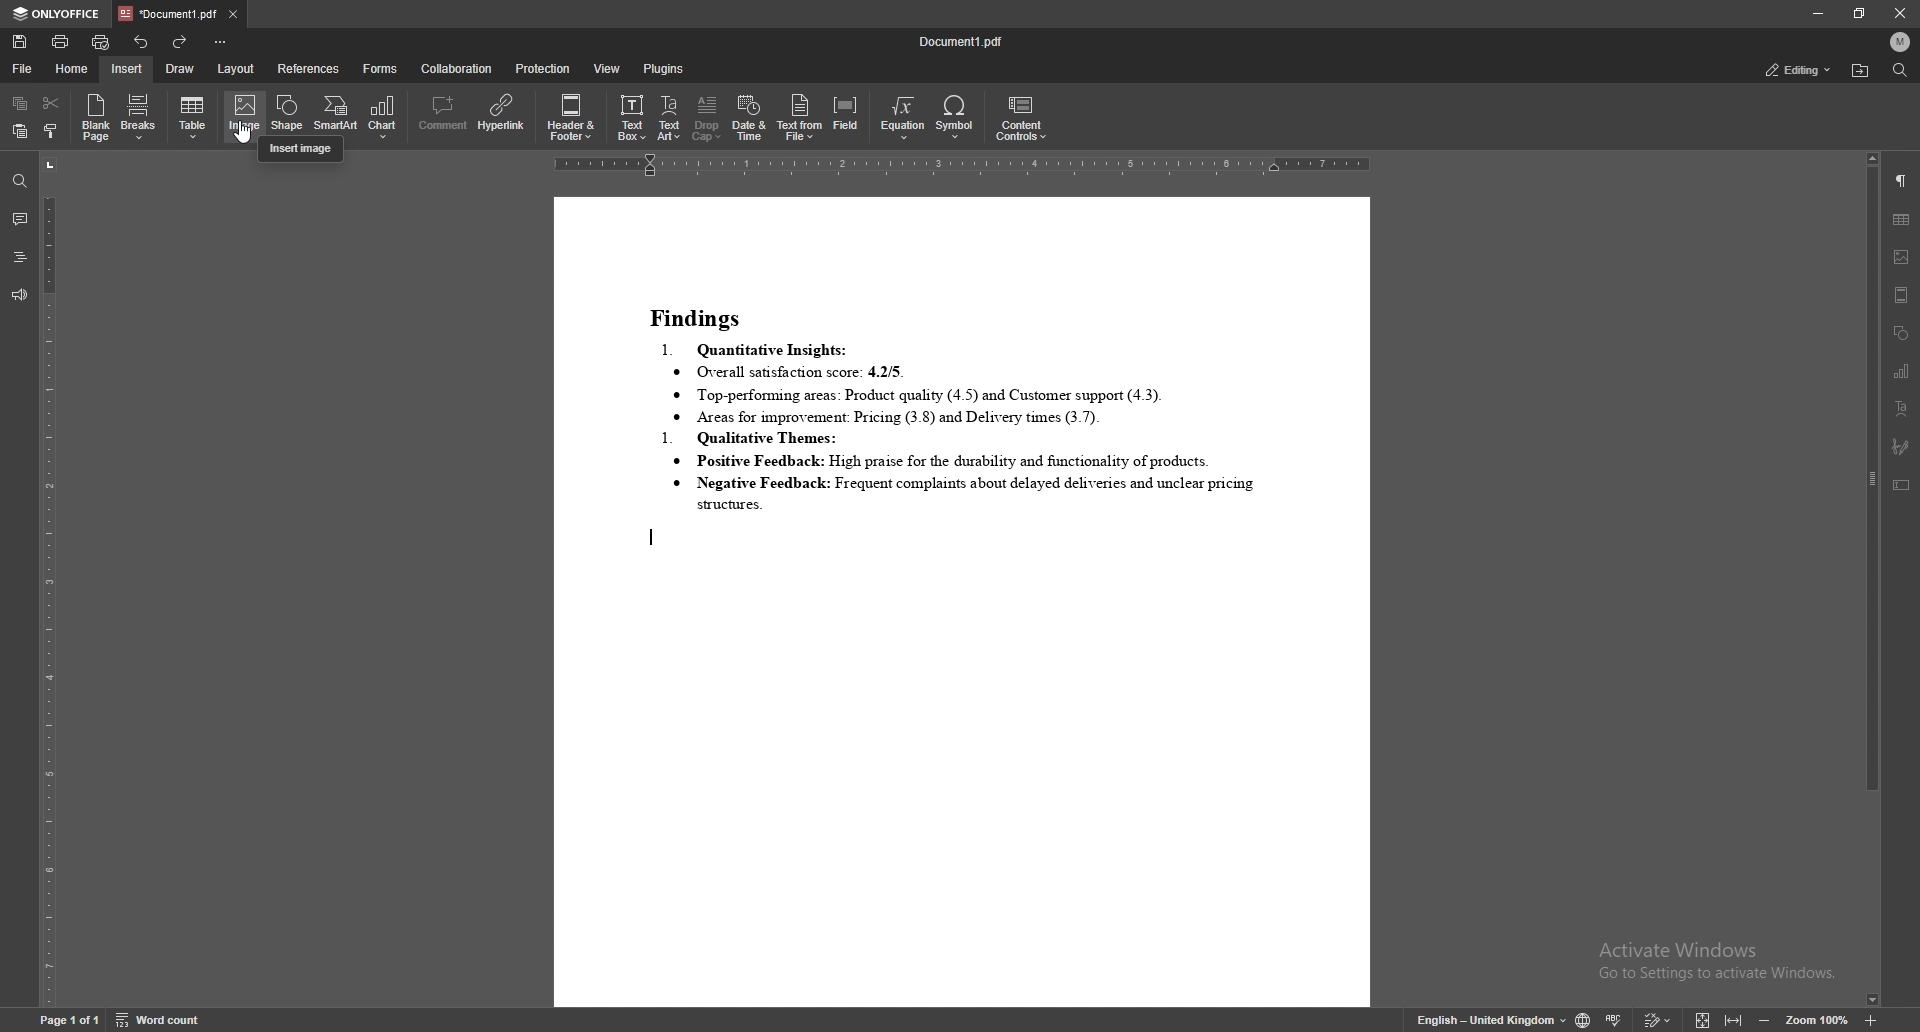 The width and height of the screenshot is (1920, 1032). I want to click on track changes, so click(1658, 1019).